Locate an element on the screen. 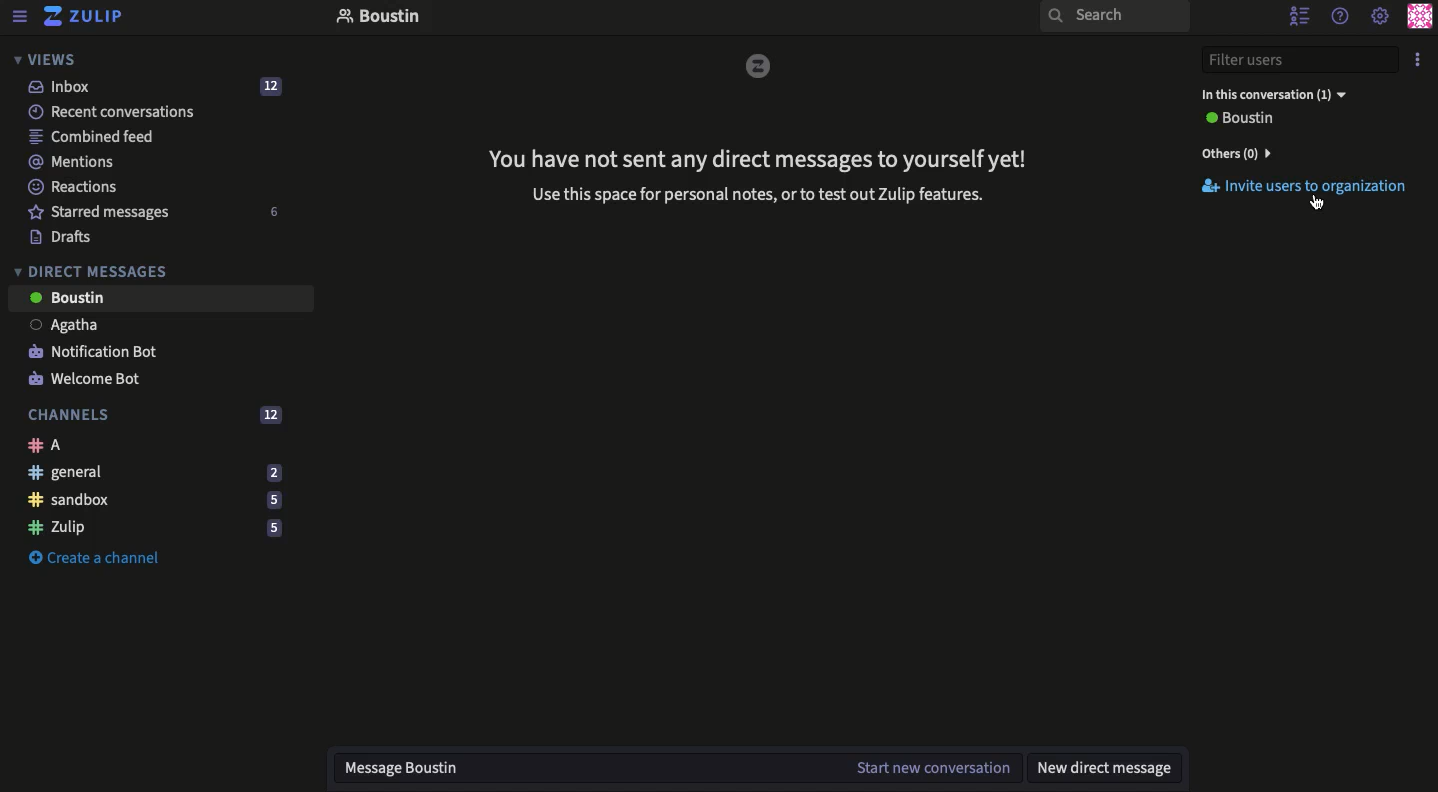 Image resolution: width=1438 pixels, height=792 pixels. Filter users is located at coordinates (1288, 60).